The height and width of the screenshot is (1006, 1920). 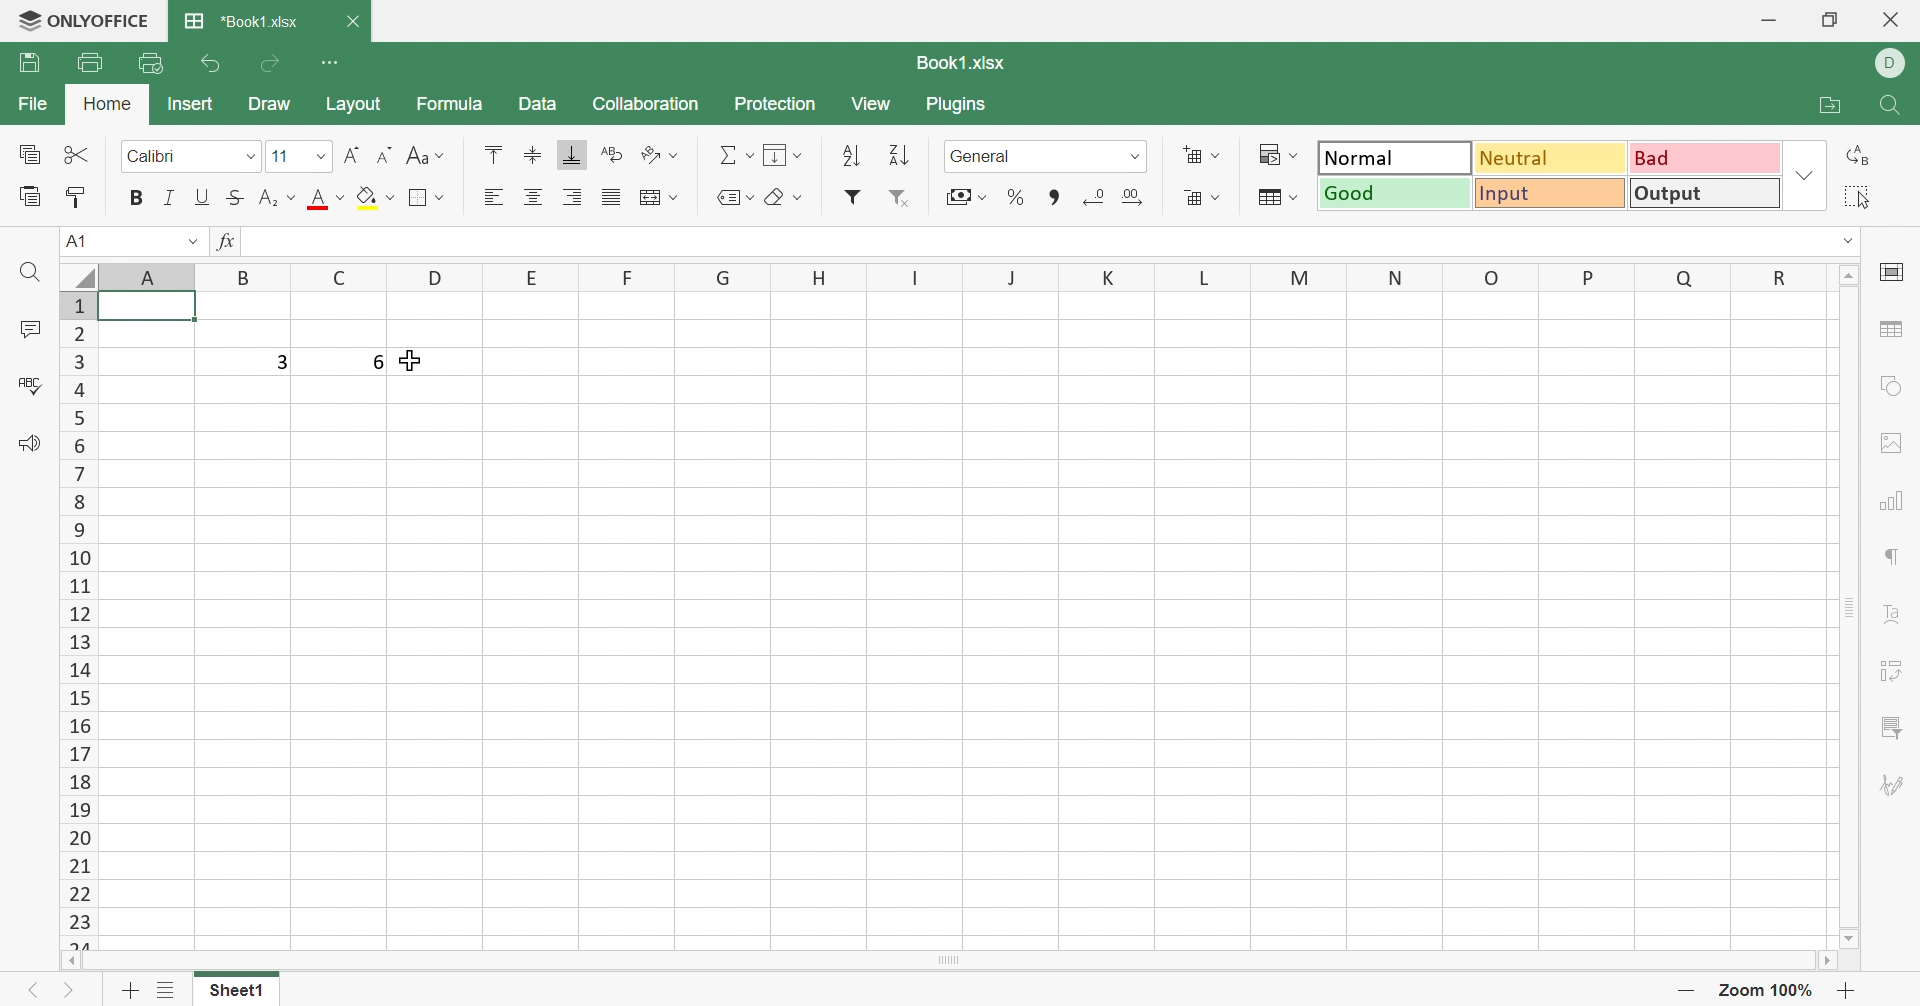 What do you see at coordinates (497, 198) in the screenshot?
I see `Align left` at bounding box center [497, 198].